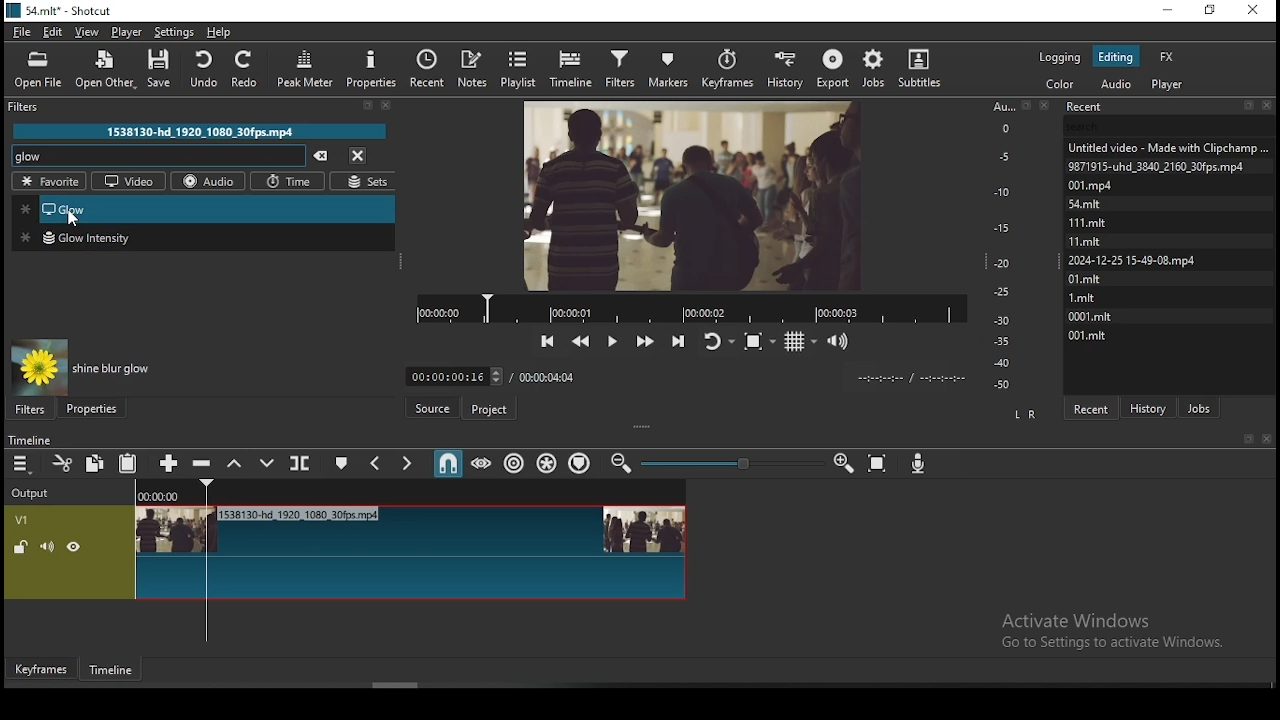  What do you see at coordinates (88, 32) in the screenshot?
I see `view` at bounding box center [88, 32].